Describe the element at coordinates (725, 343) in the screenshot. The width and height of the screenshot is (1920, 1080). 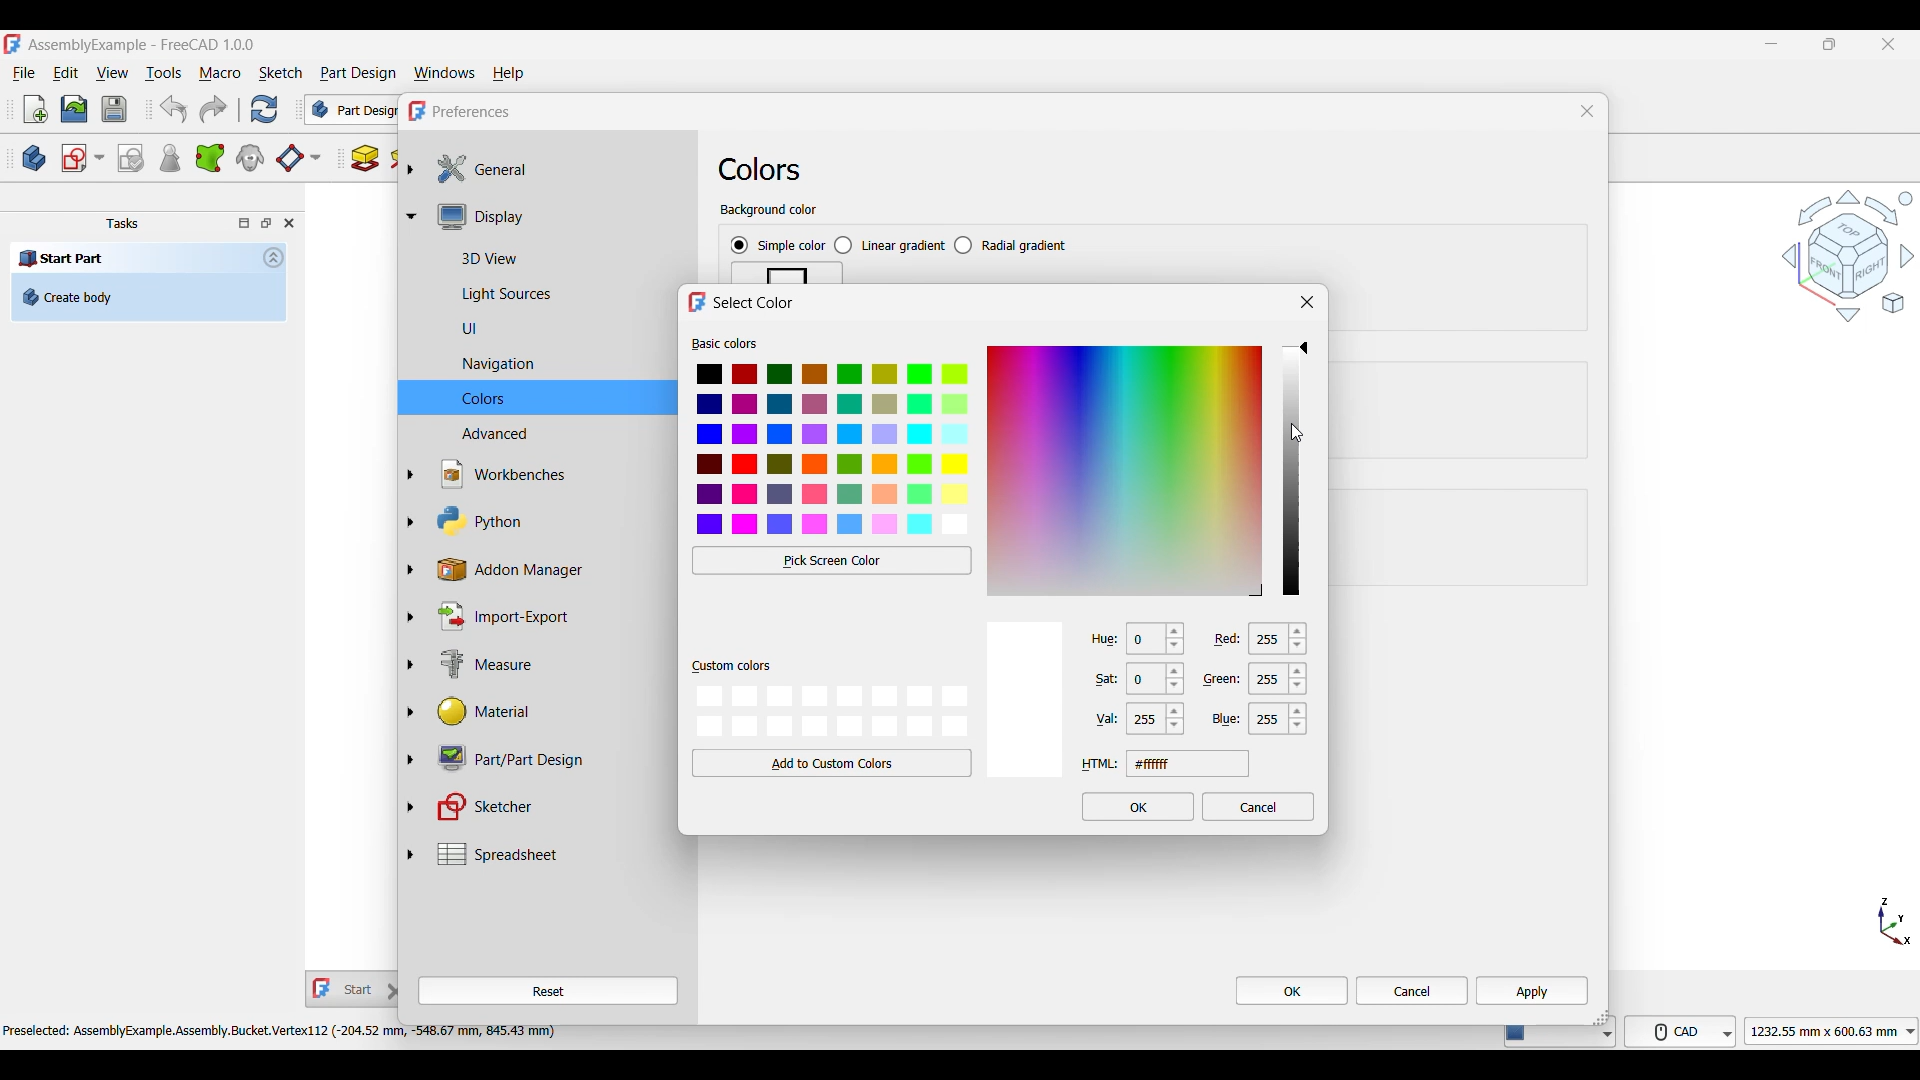
I see `basic colors` at that location.